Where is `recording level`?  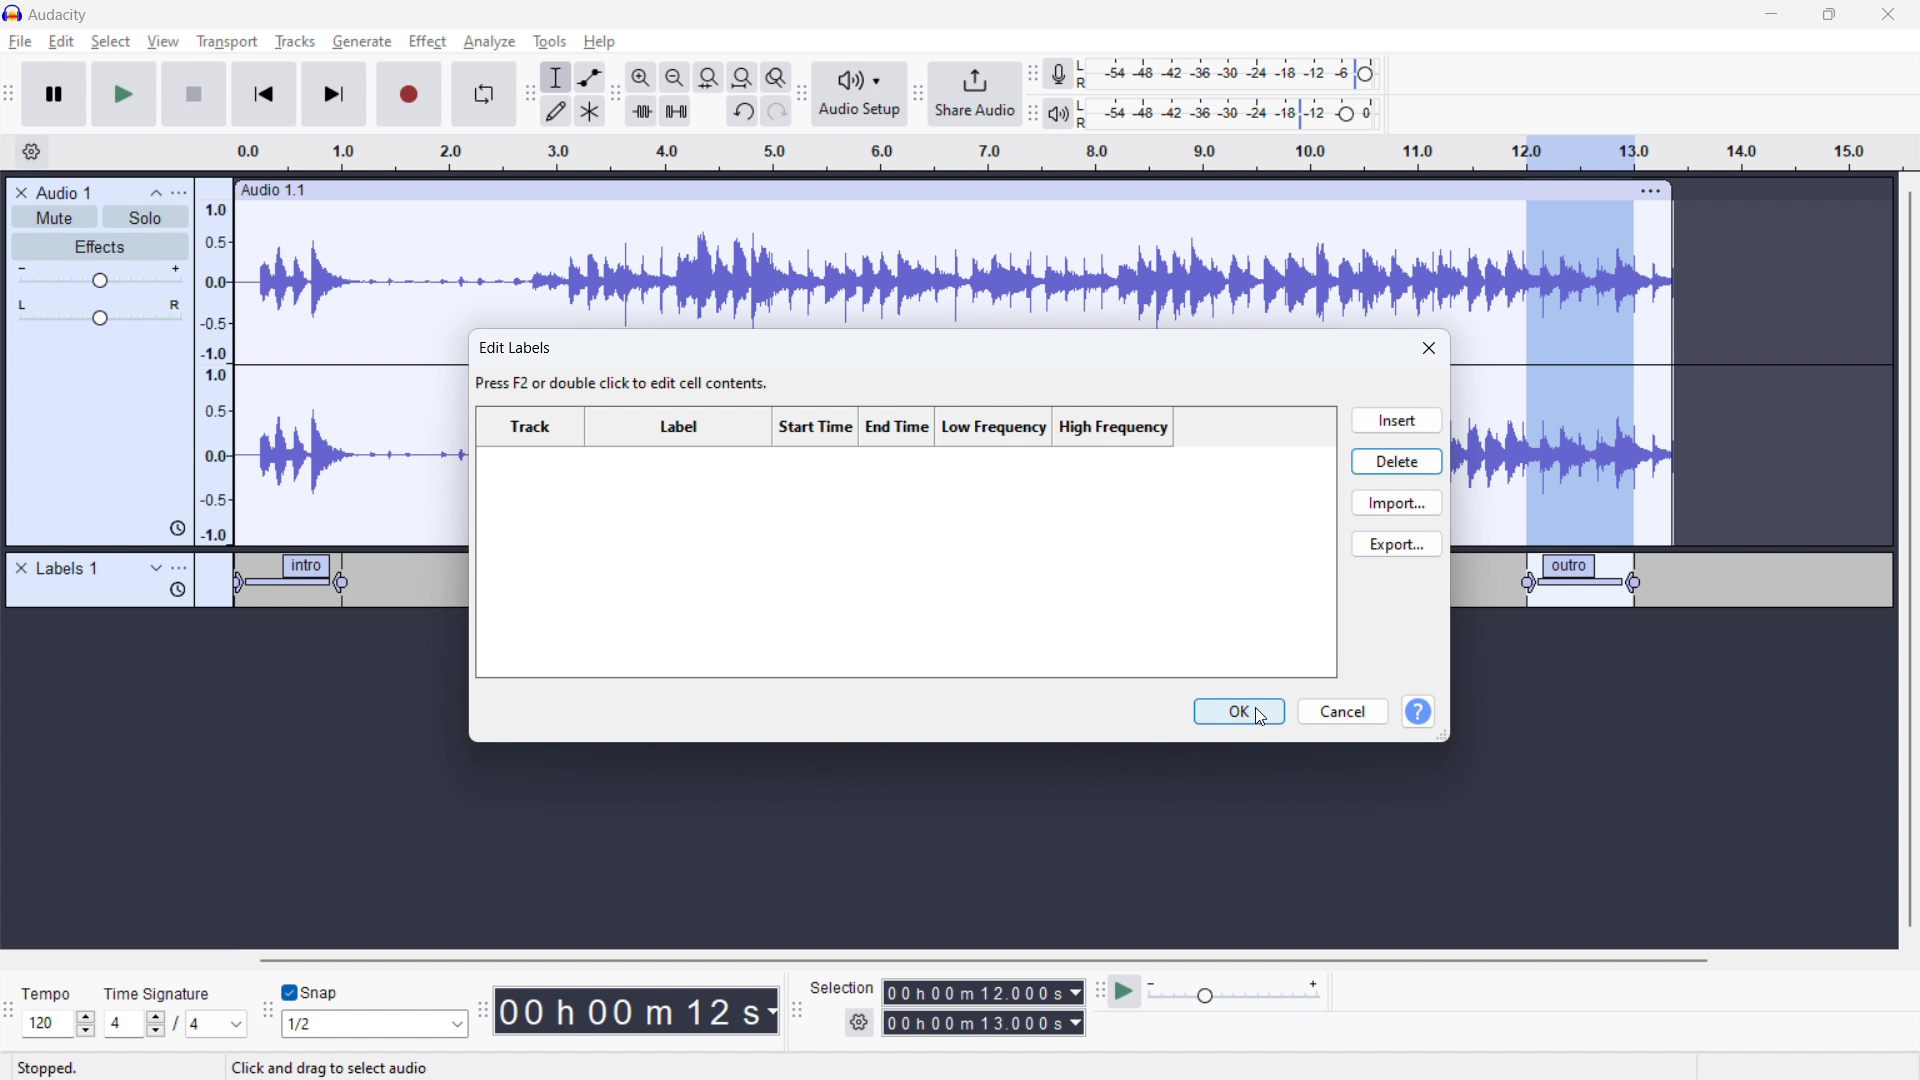
recording level is located at coordinates (1240, 74).